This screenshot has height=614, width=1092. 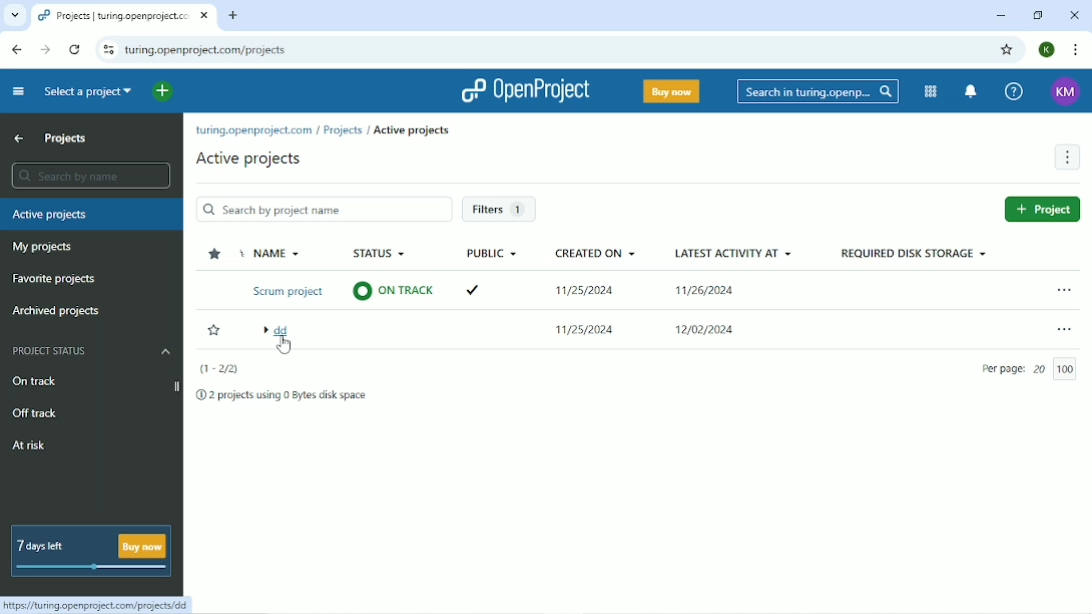 What do you see at coordinates (44, 49) in the screenshot?
I see `Forward` at bounding box center [44, 49].